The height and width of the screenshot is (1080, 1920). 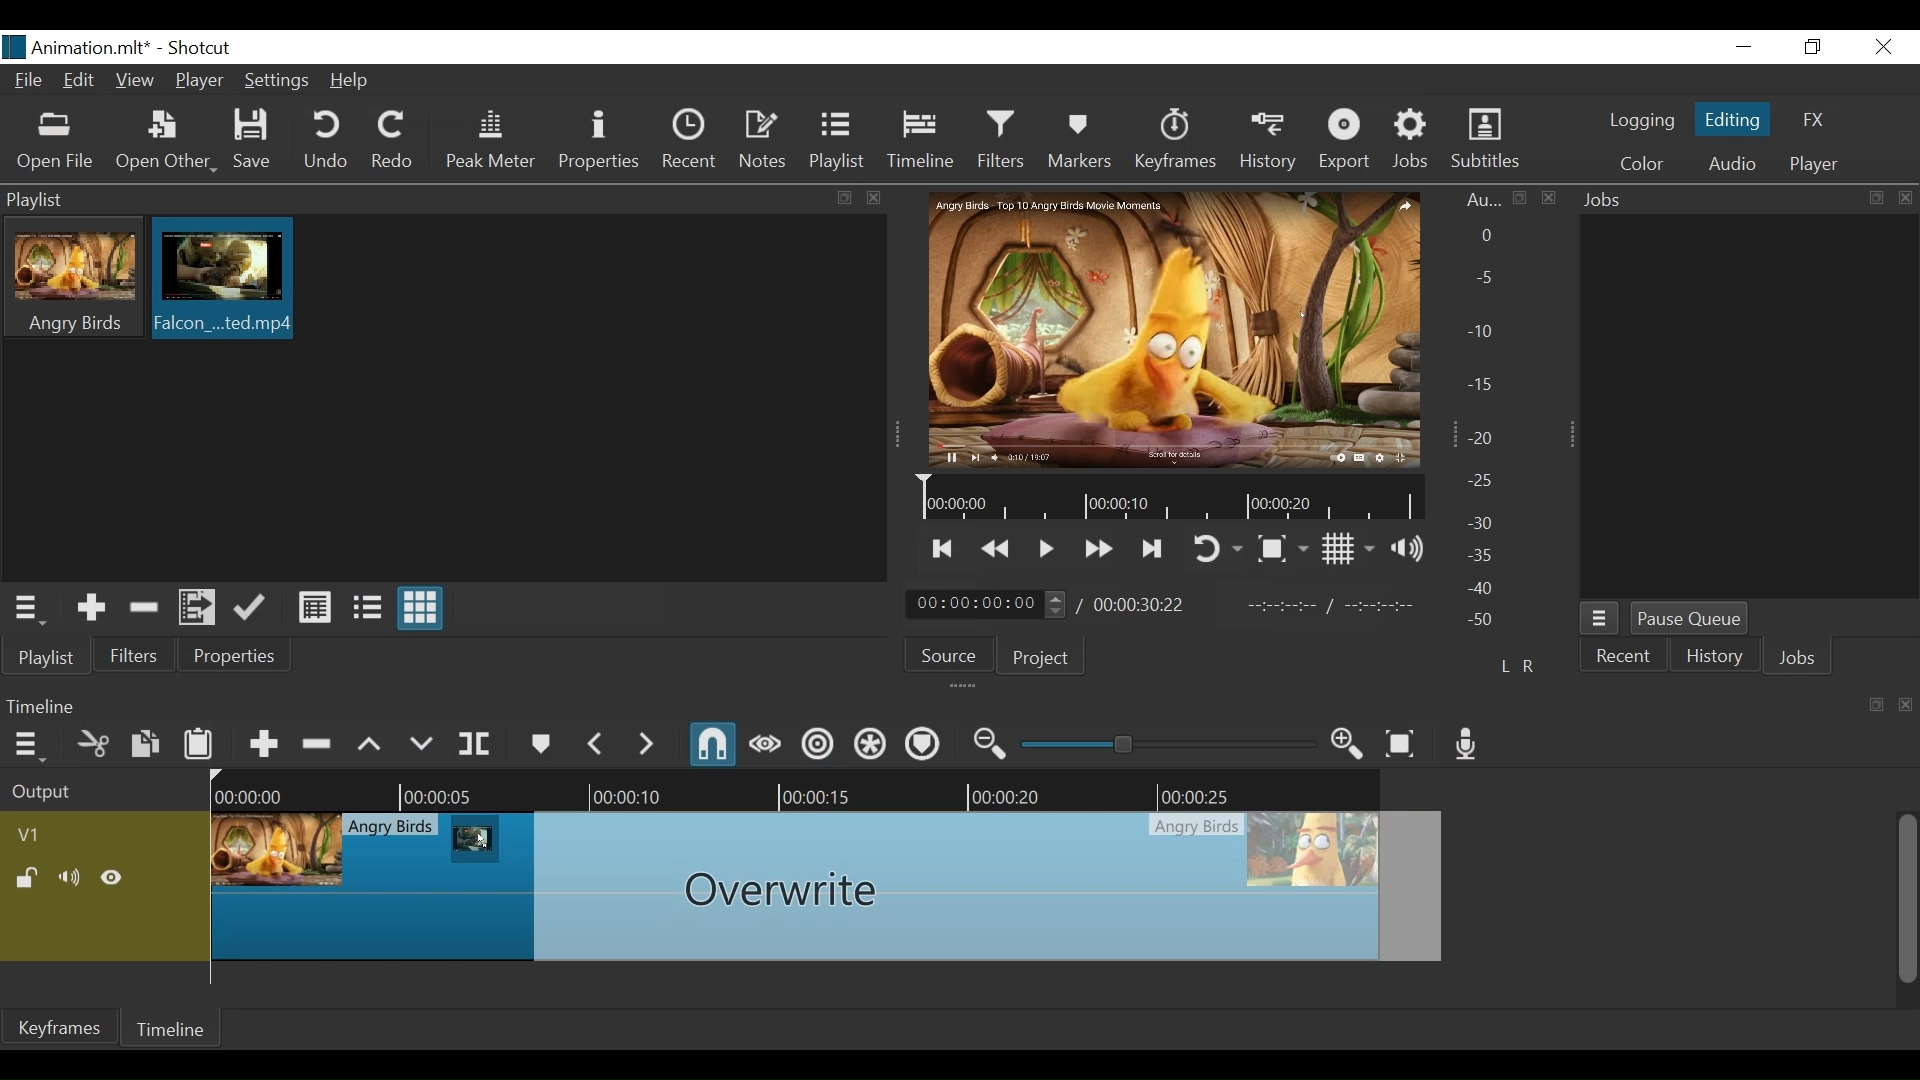 I want to click on View as File, so click(x=367, y=609).